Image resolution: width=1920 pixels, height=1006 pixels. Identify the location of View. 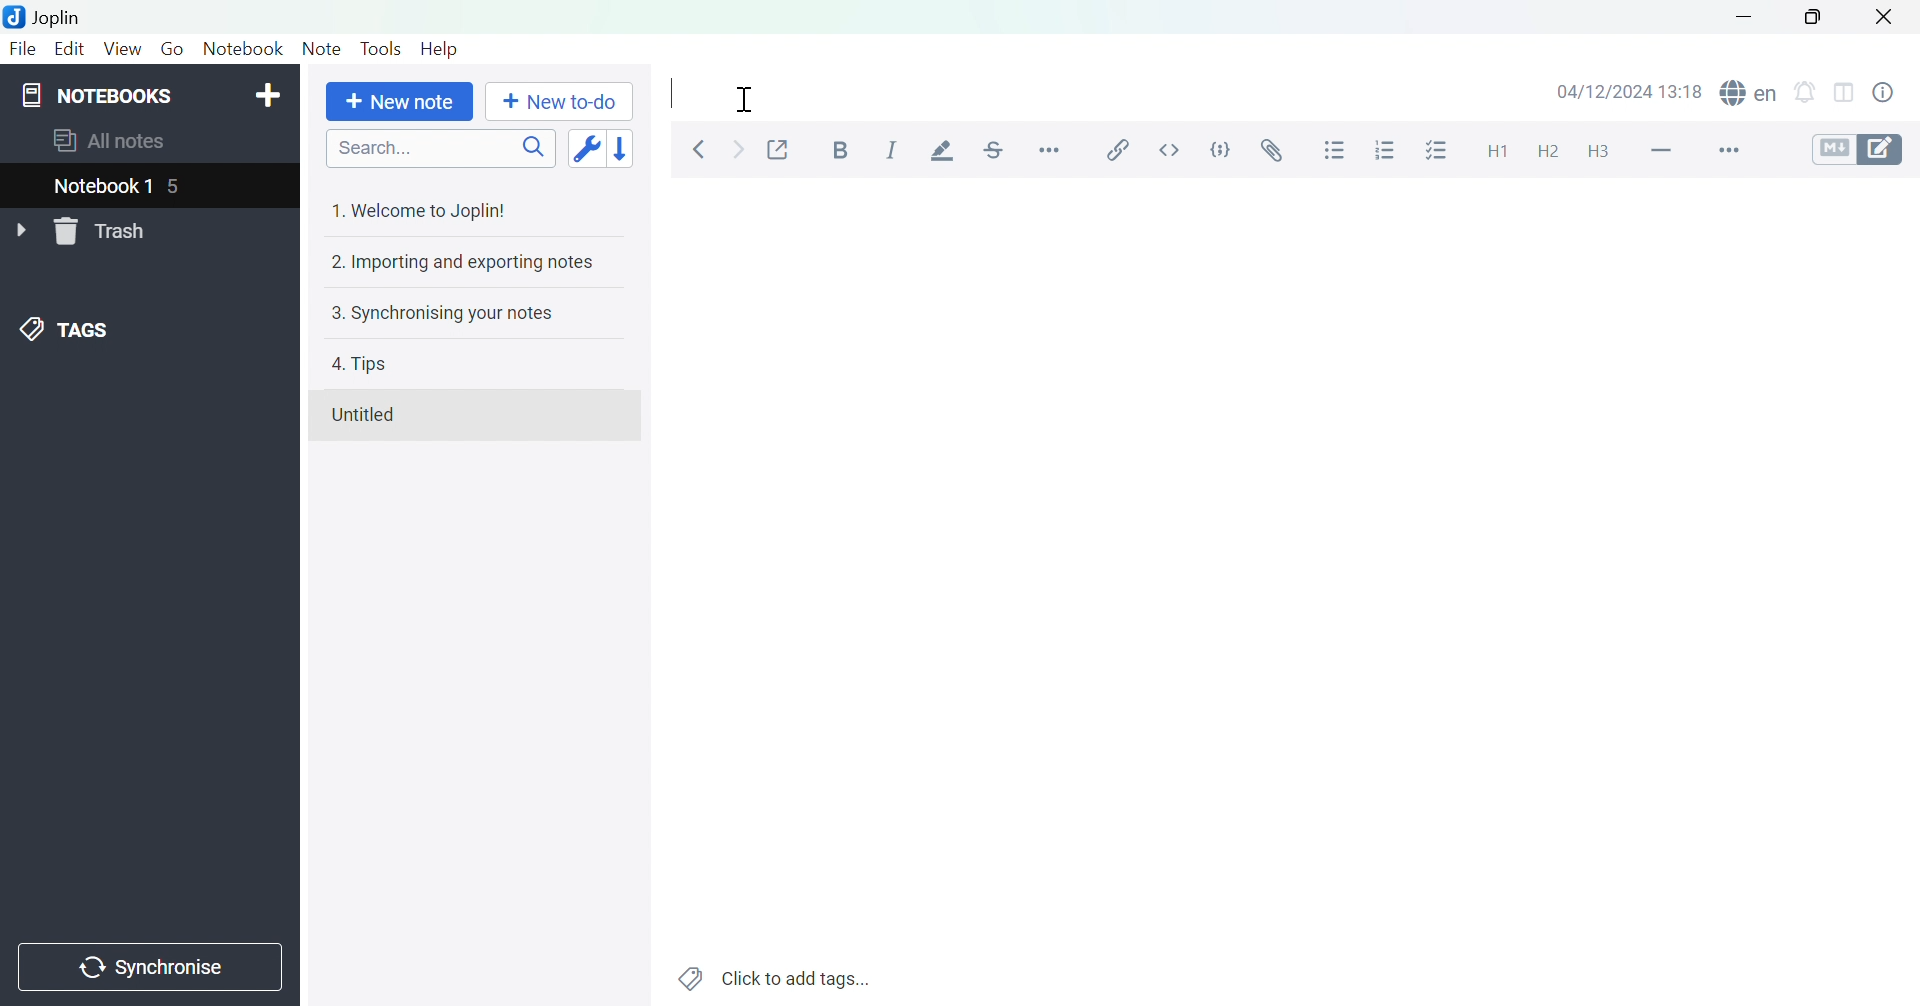
(121, 49).